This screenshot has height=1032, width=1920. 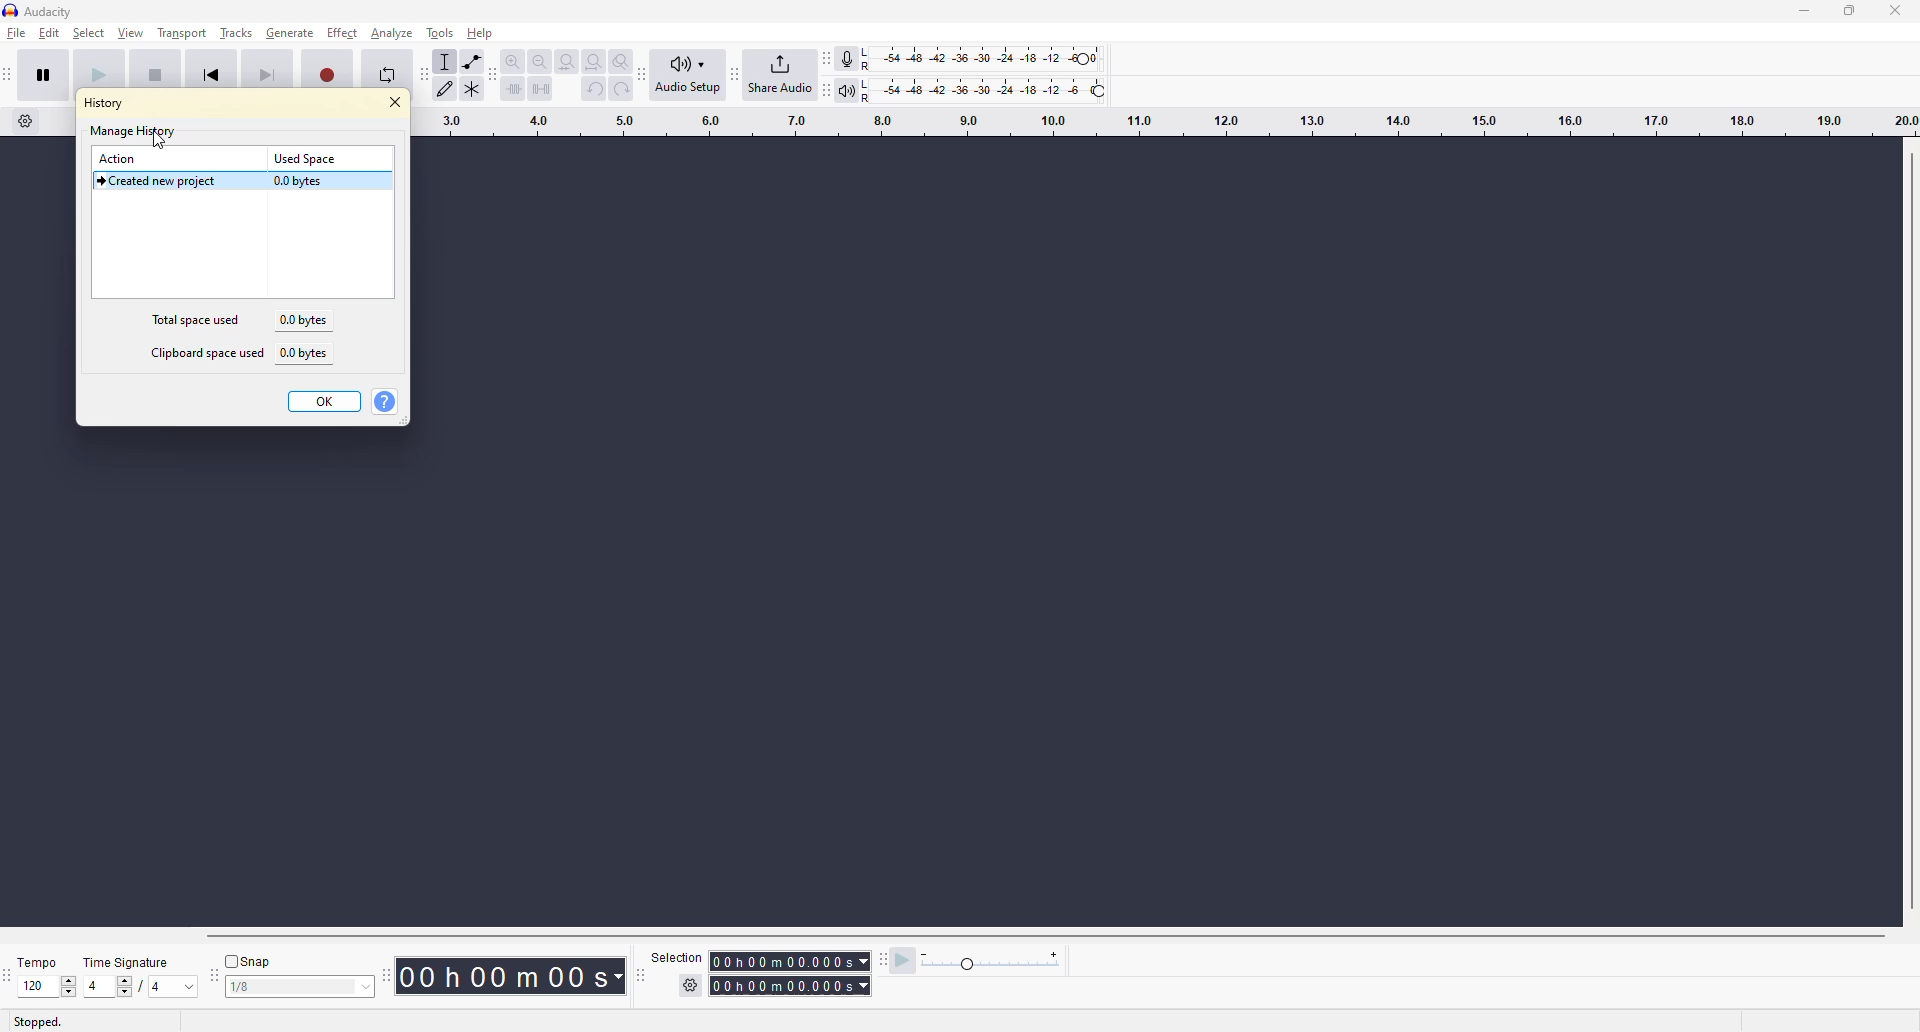 What do you see at coordinates (394, 103) in the screenshot?
I see `close` at bounding box center [394, 103].